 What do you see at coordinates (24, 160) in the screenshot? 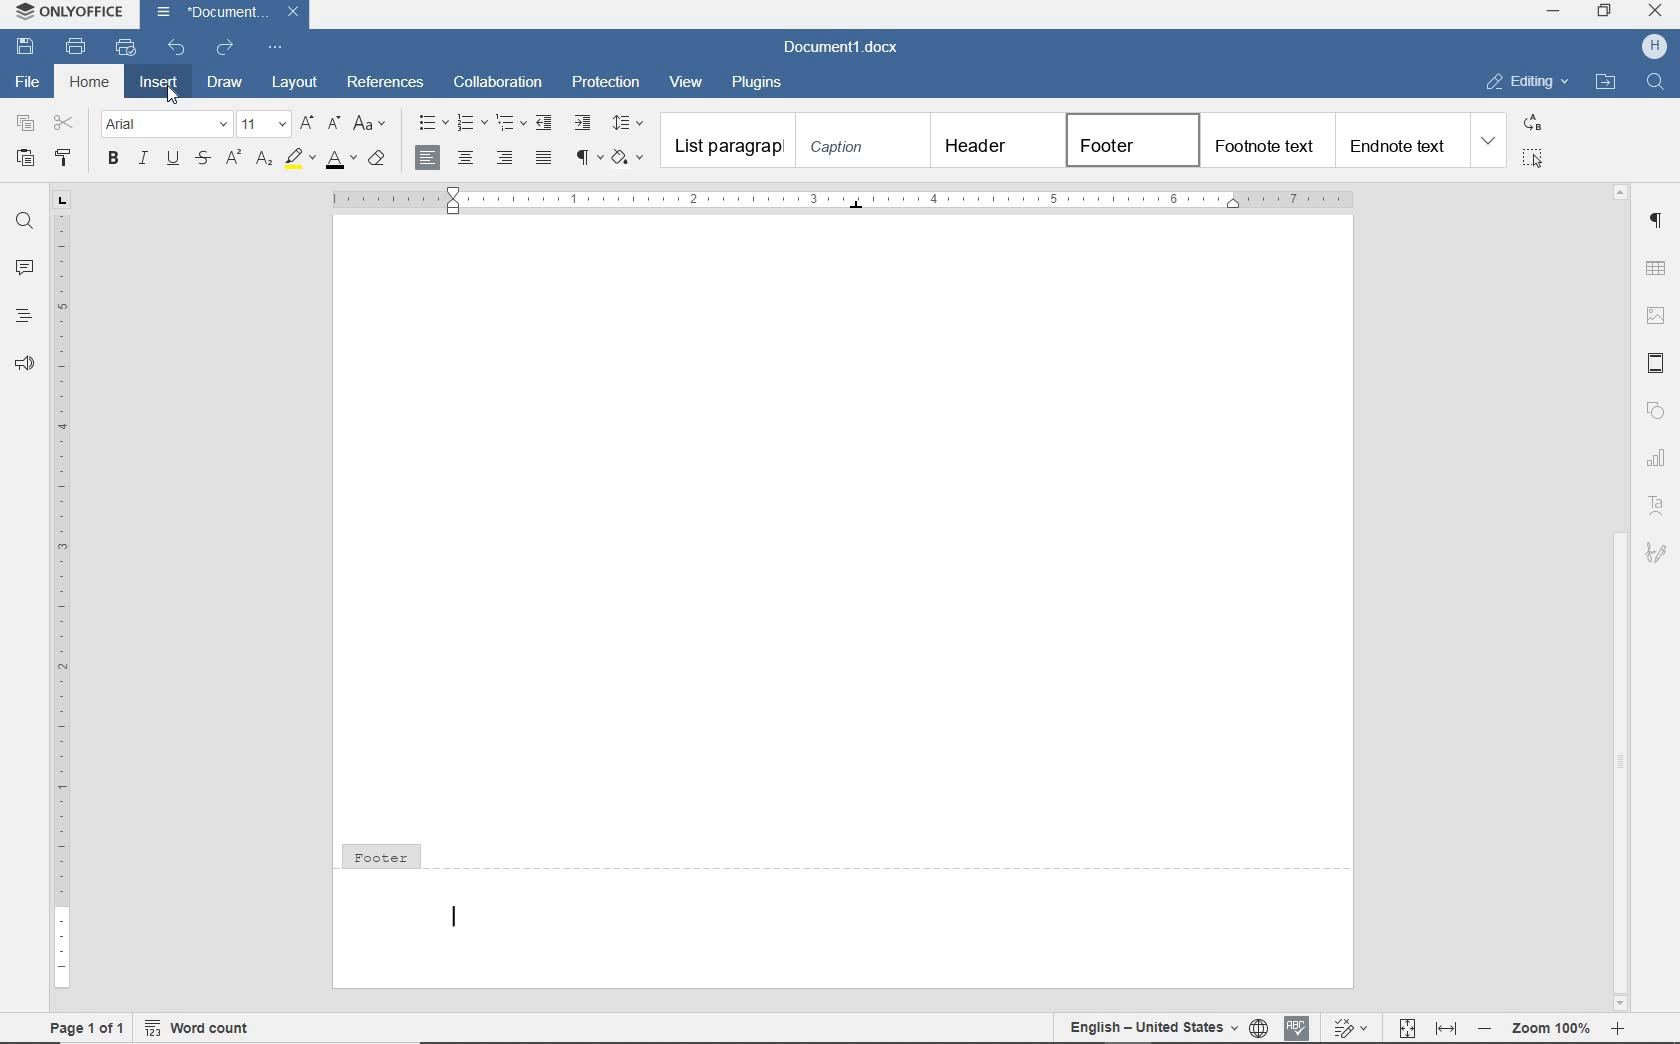
I see `PASTE` at bounding box center [24, 160].